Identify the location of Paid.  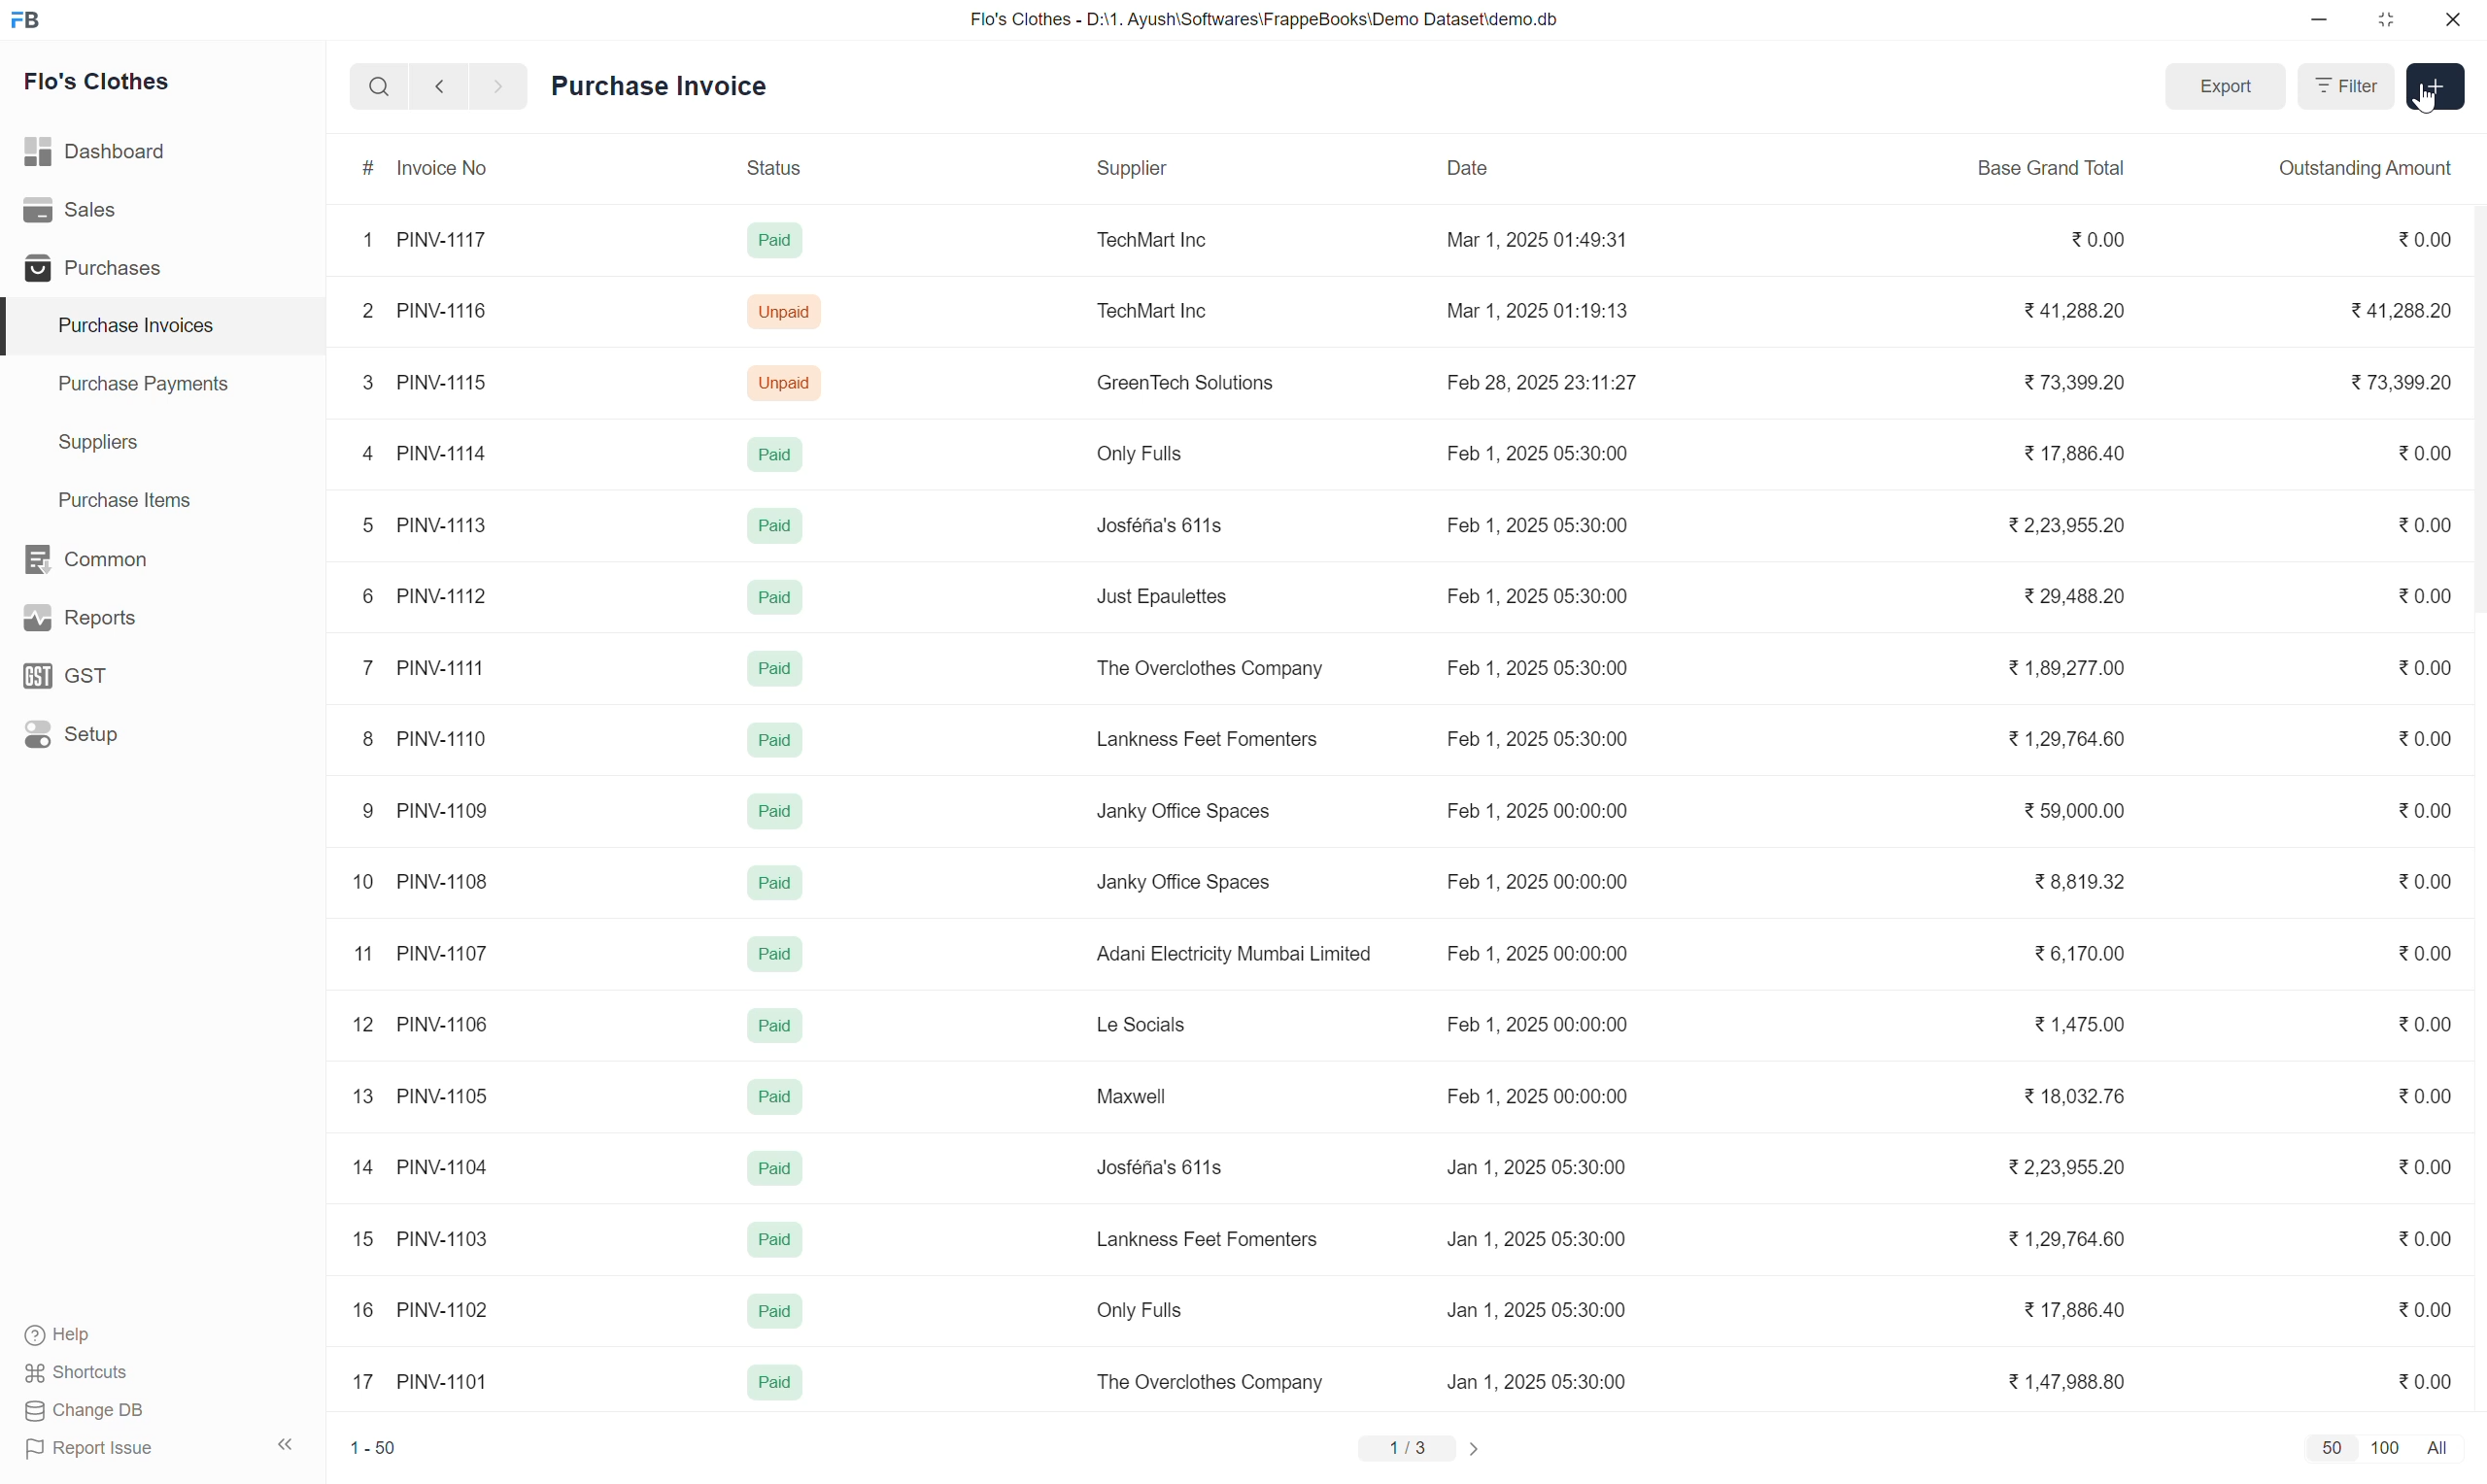
(775, 526).